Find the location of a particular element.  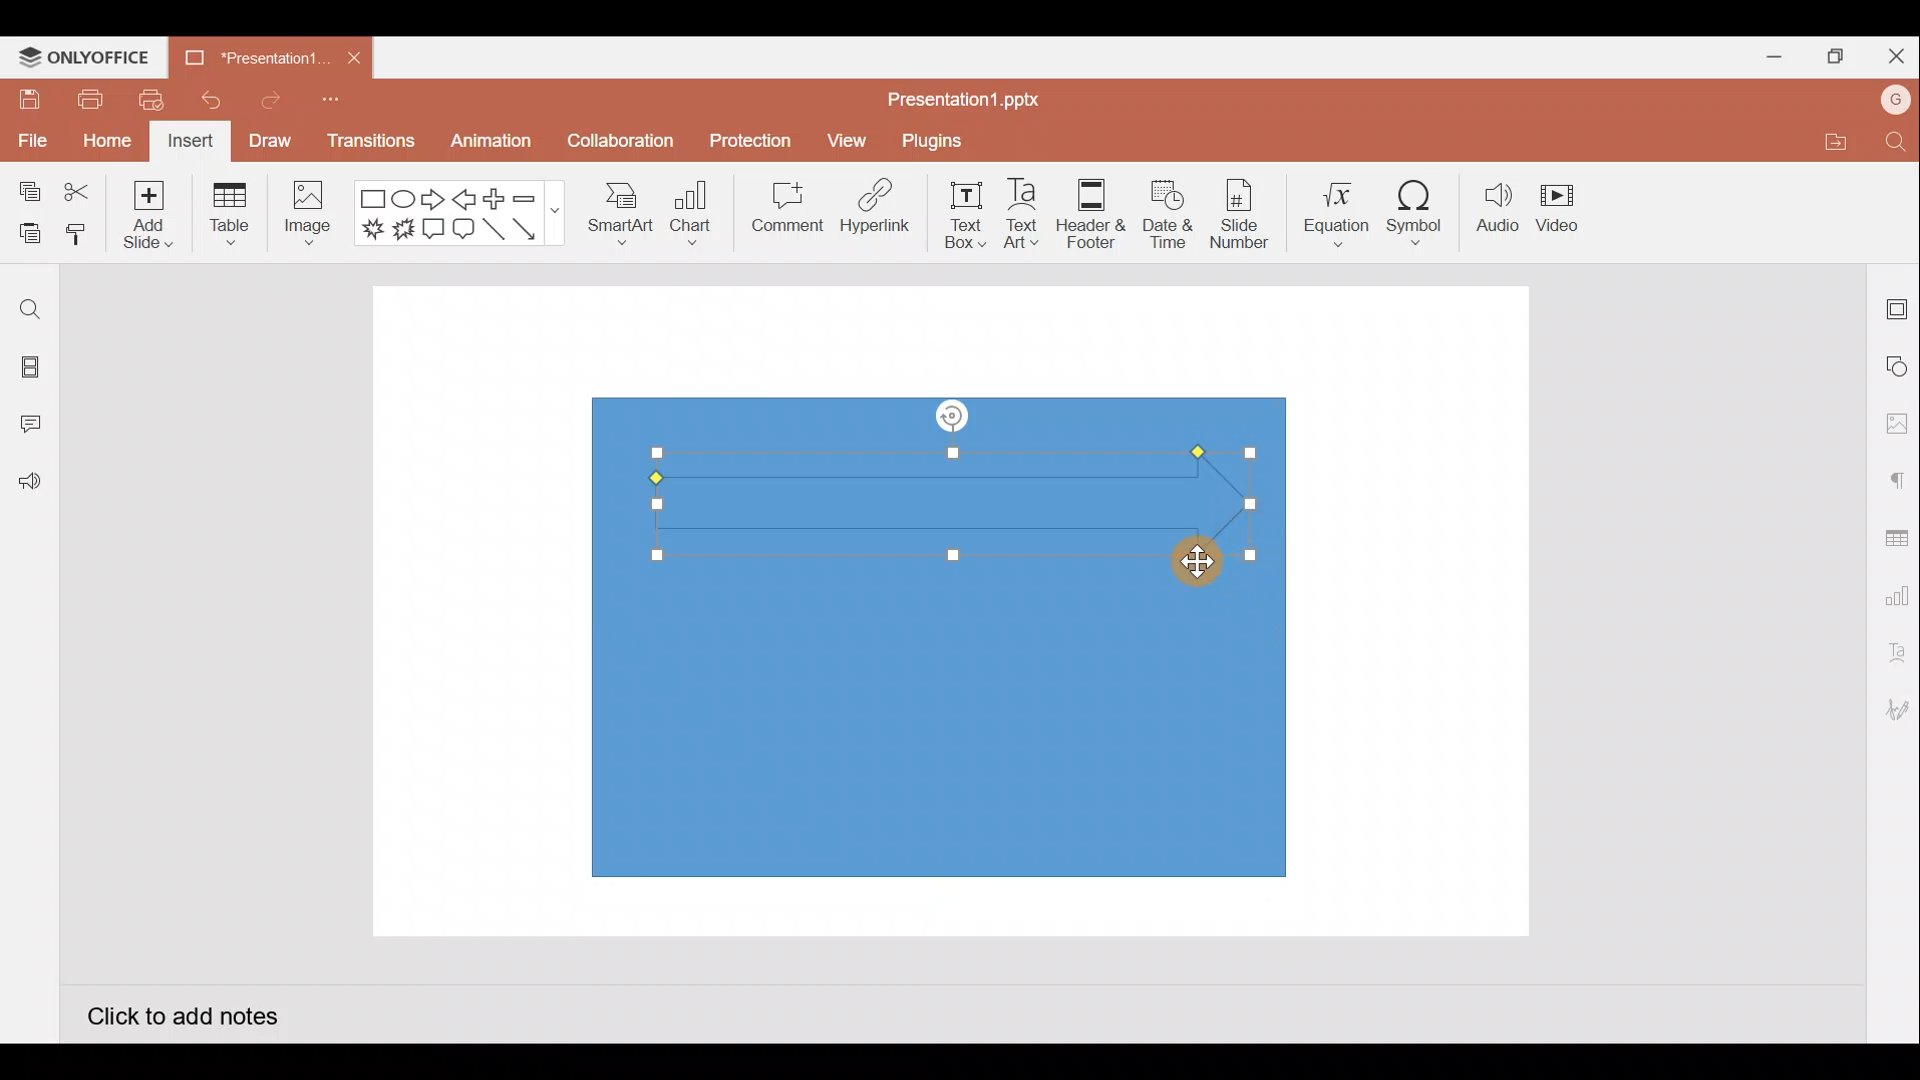

Cursor on rectangle shape is located at coordinates (1199, 558).